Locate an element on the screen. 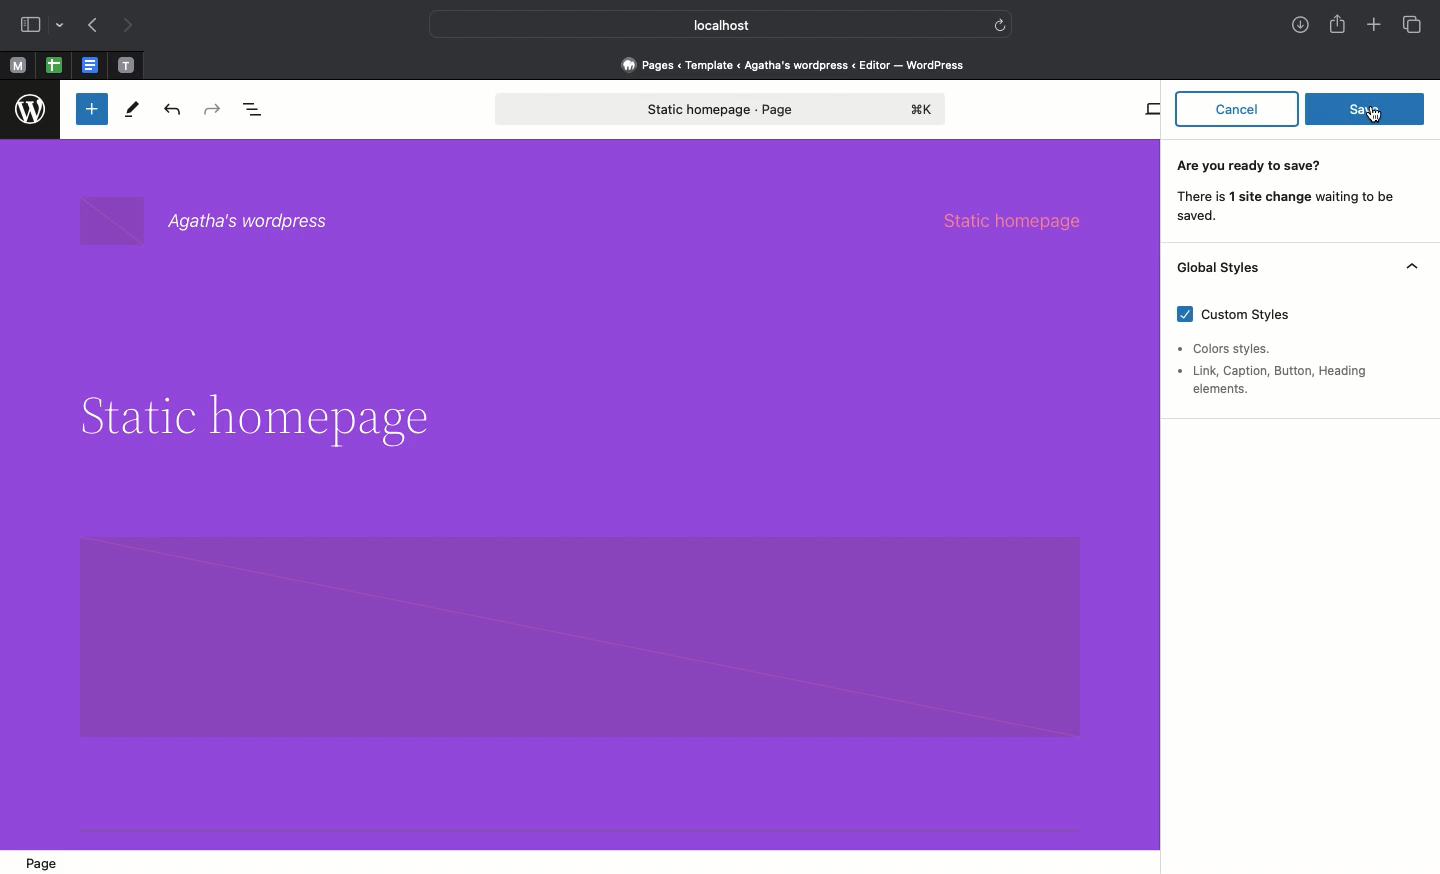  Static homepage is located at coordinates (723, 109).